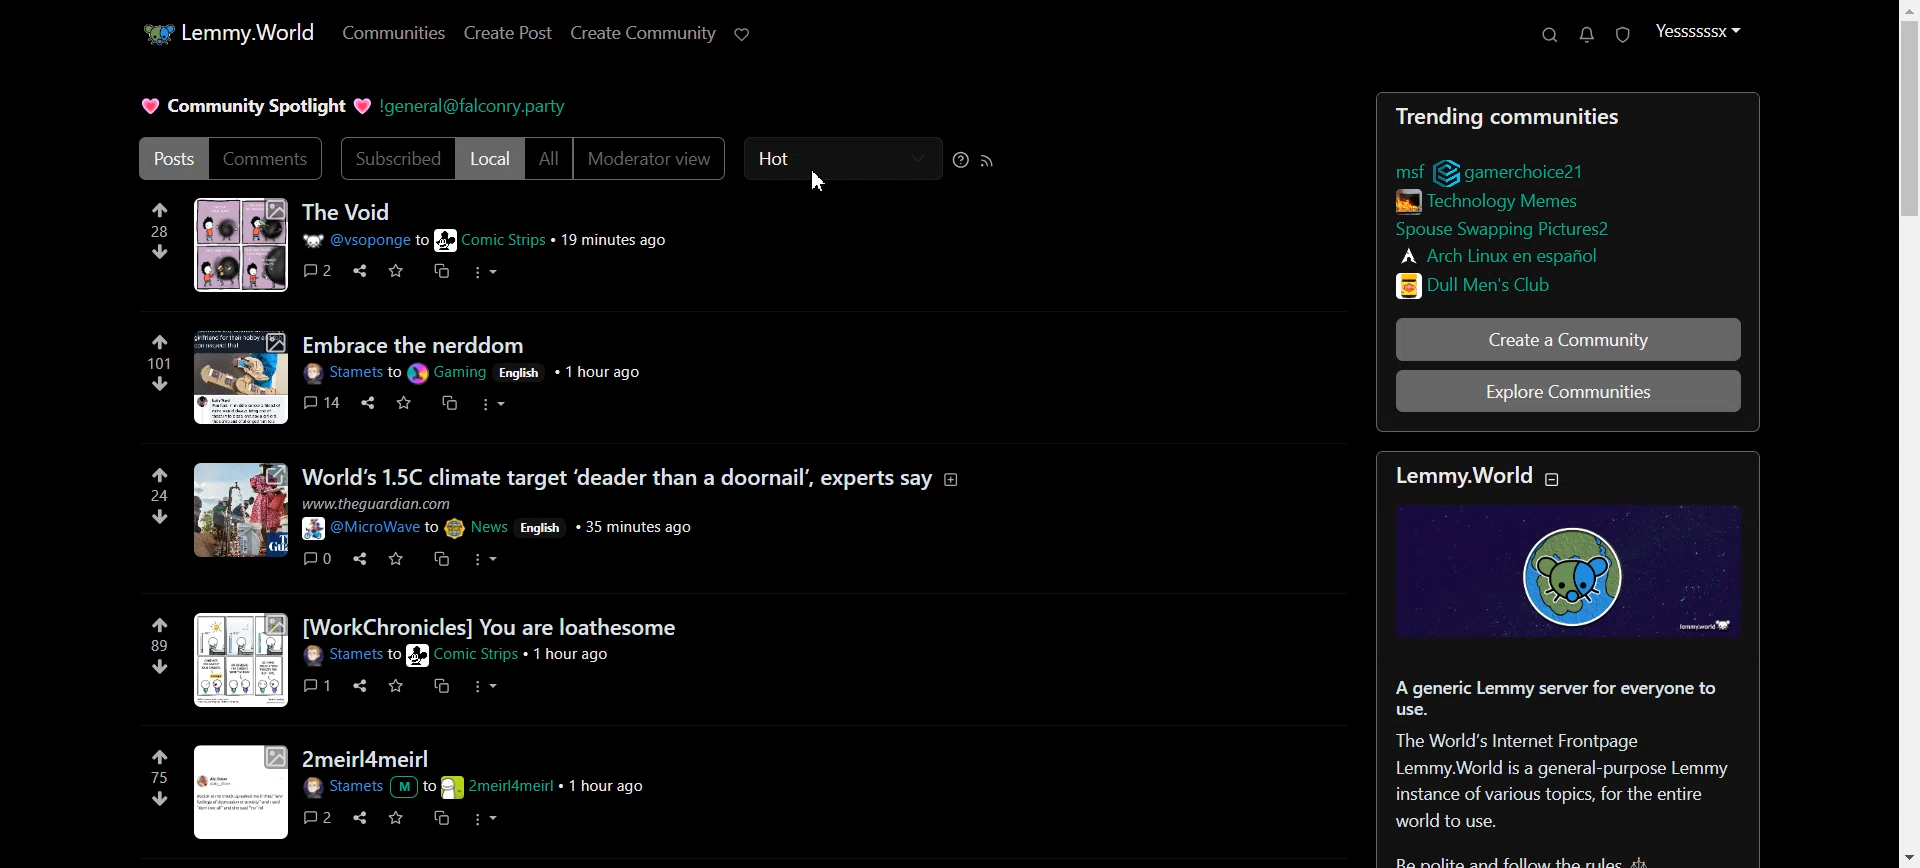 The image size is (1920, 868). What do you see at coordinates (439, 271) in the screenshot?
I see `cross post` at bounding box center [439, 271].